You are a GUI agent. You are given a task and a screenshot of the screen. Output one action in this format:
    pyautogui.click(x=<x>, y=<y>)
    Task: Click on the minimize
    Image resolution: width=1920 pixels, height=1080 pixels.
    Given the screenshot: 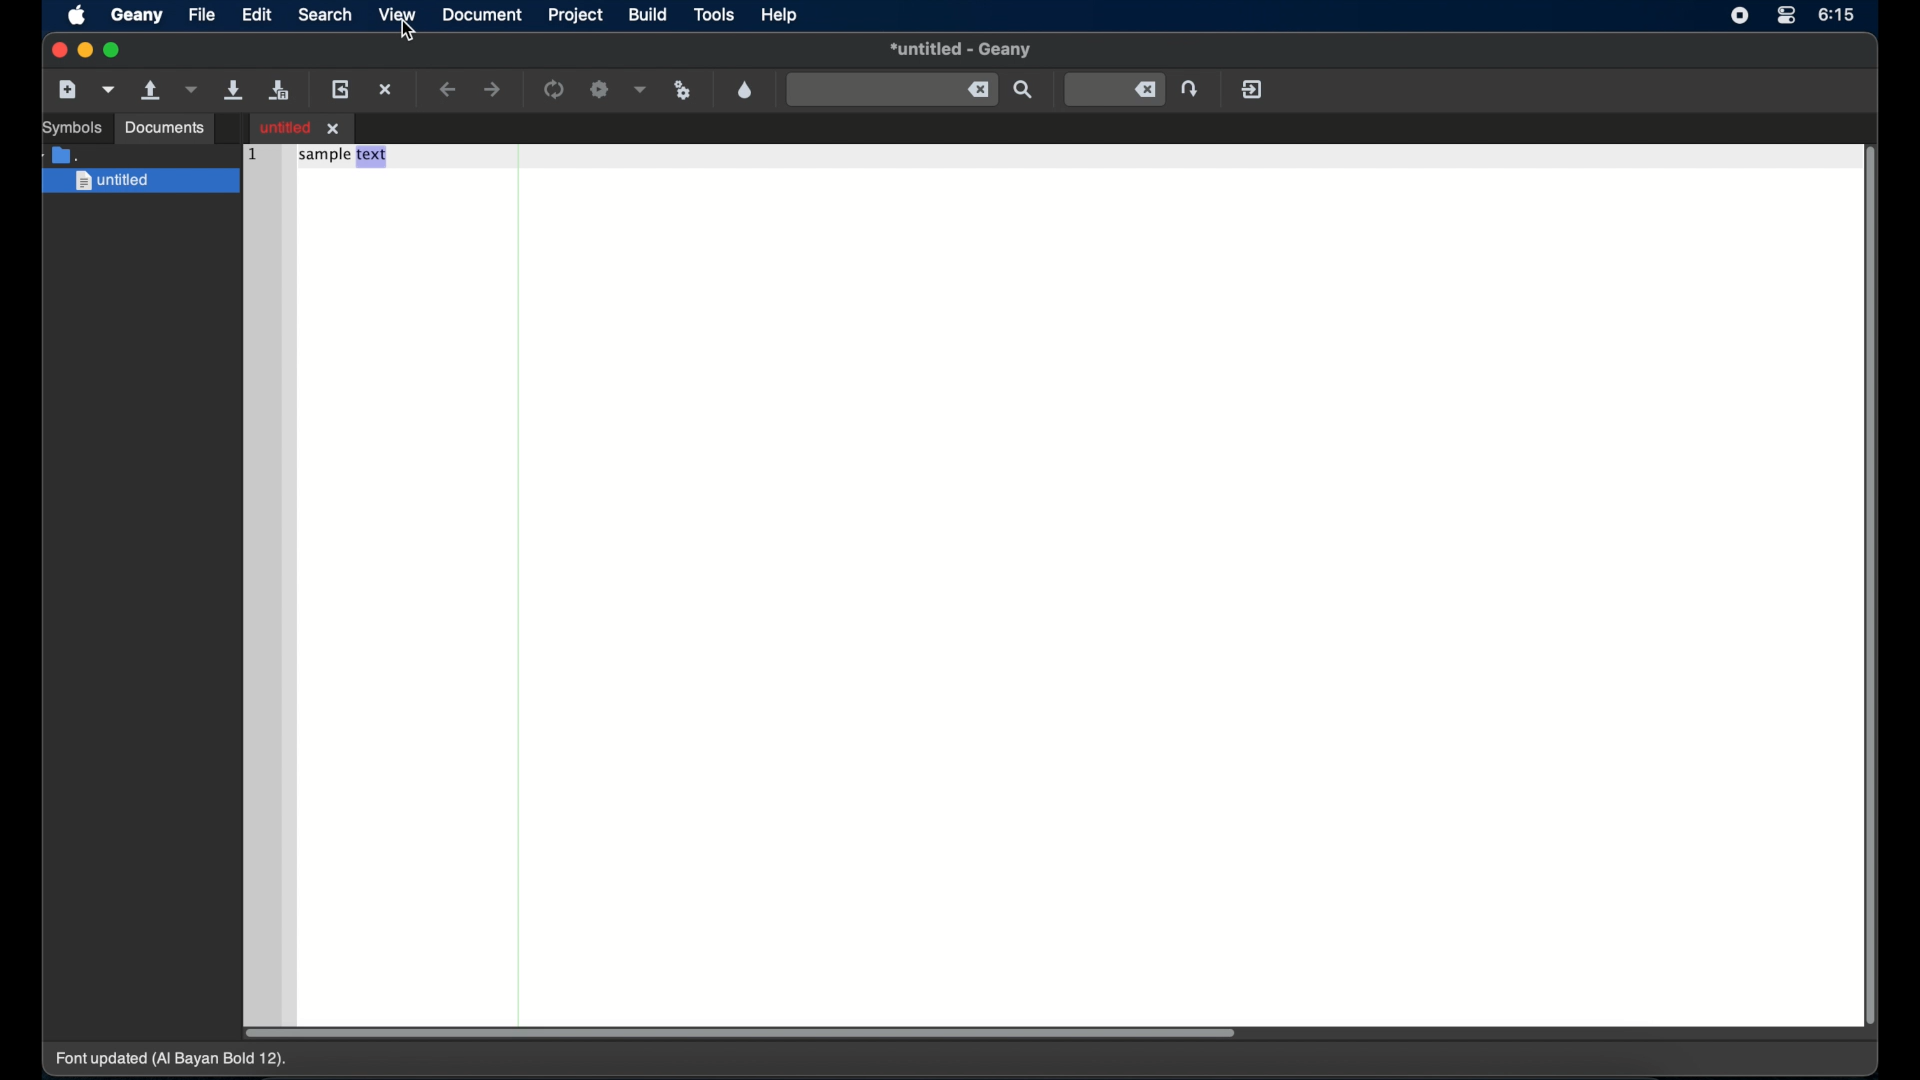 What is the action you would take?
    pyautogui.click(x=86, y=50)
    